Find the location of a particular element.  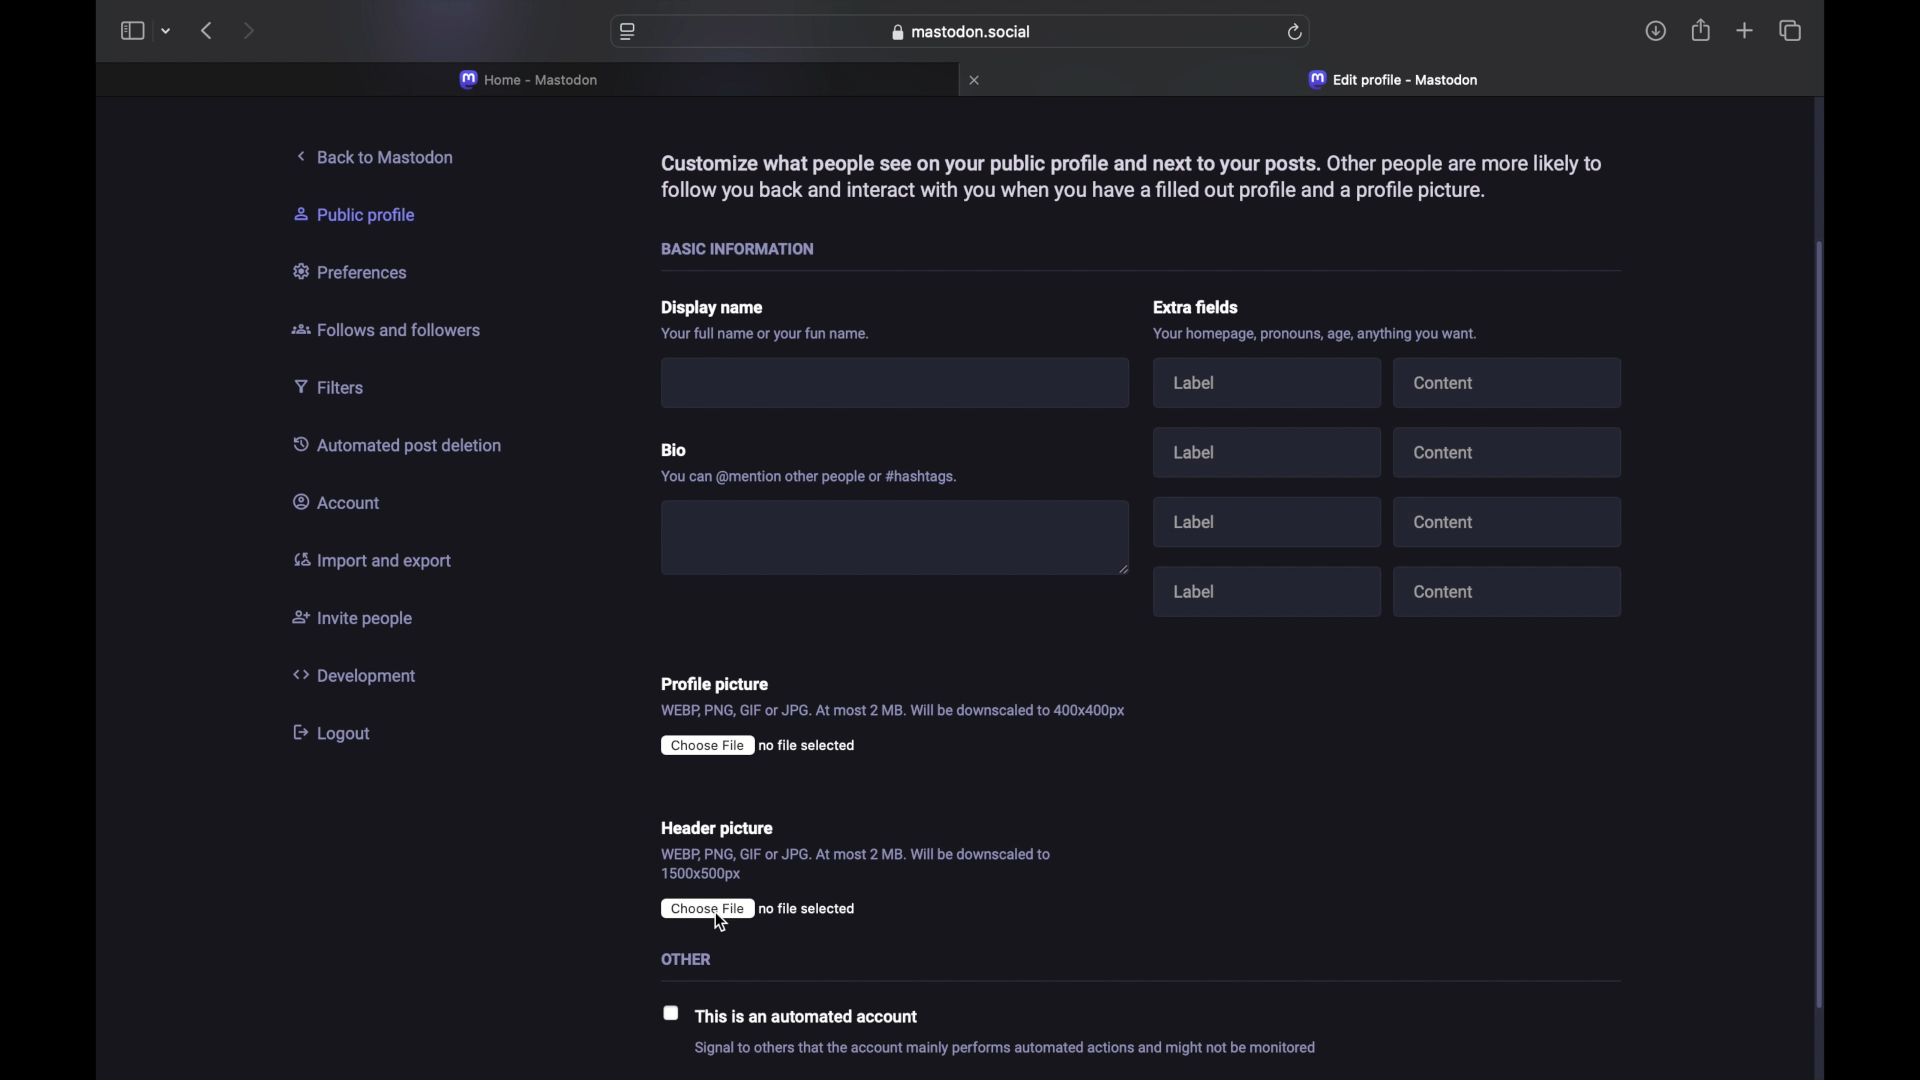

basic information is located at coordinates (746, 249).